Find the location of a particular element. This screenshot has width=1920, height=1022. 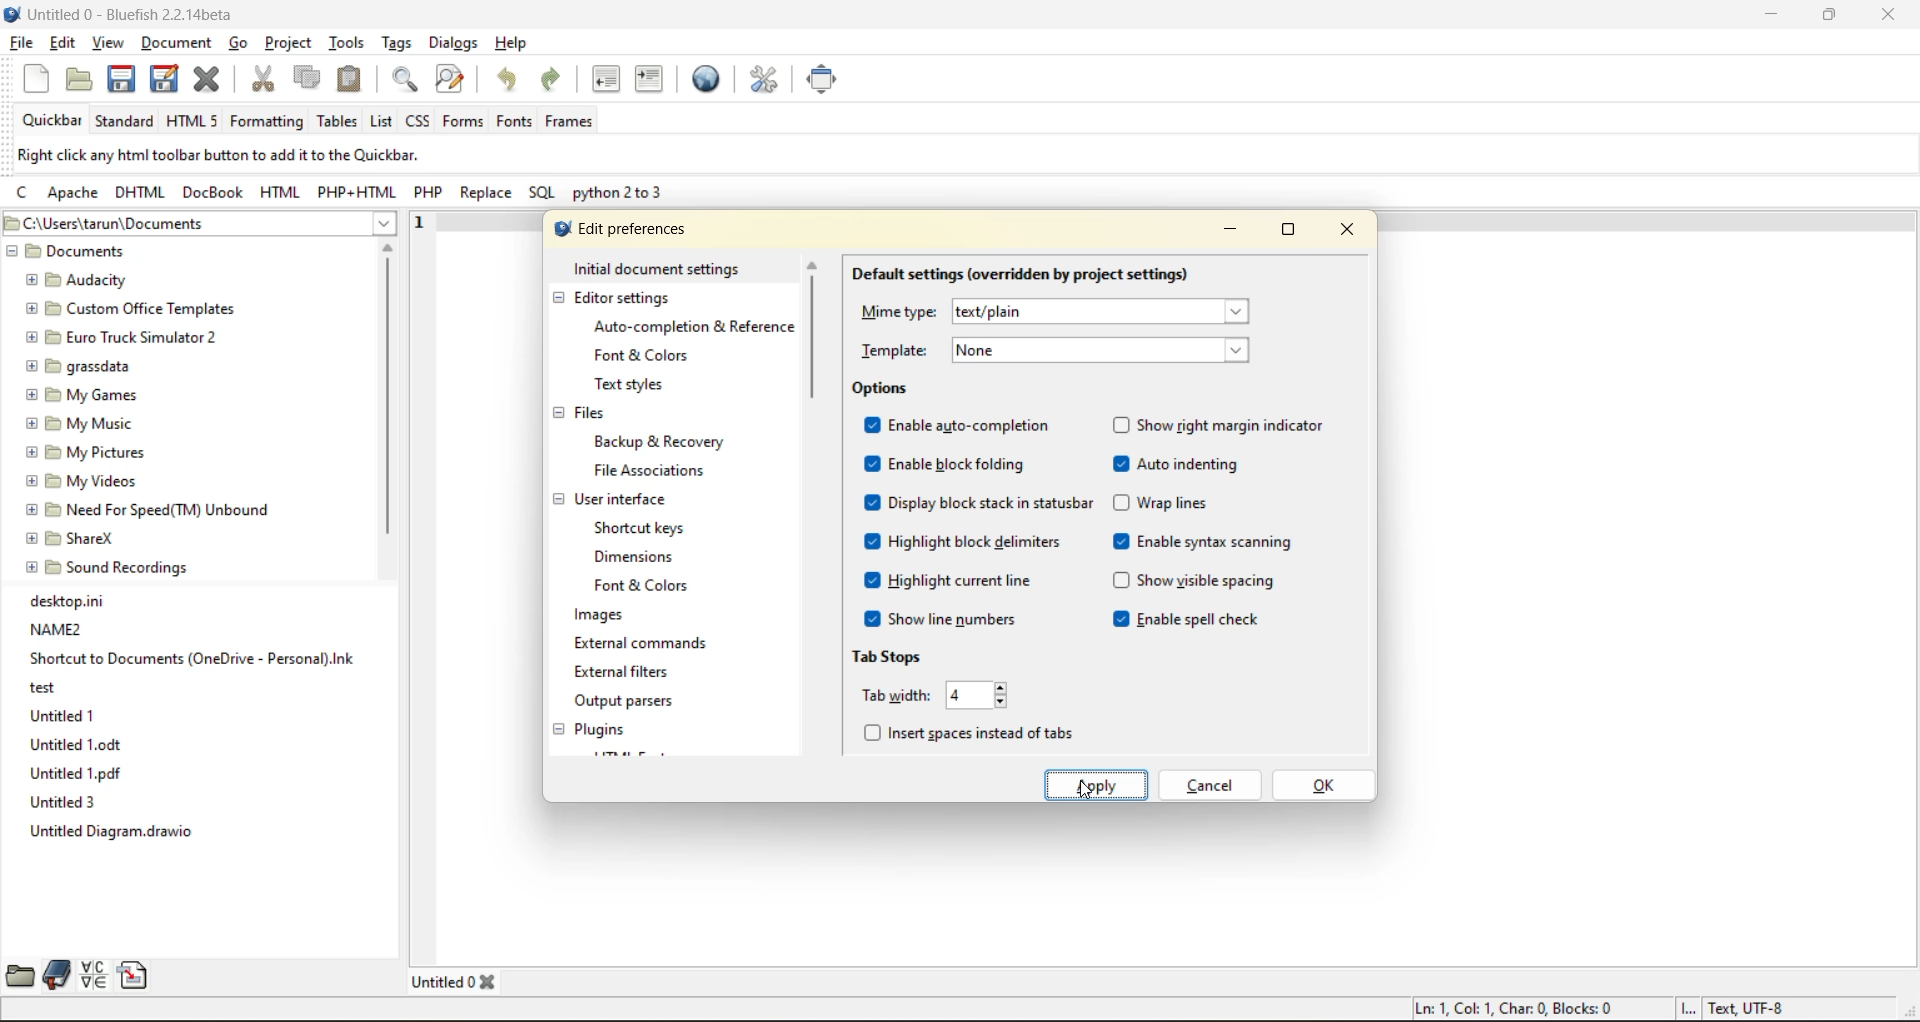

preview  in browser is located at coordinates (712, 79).